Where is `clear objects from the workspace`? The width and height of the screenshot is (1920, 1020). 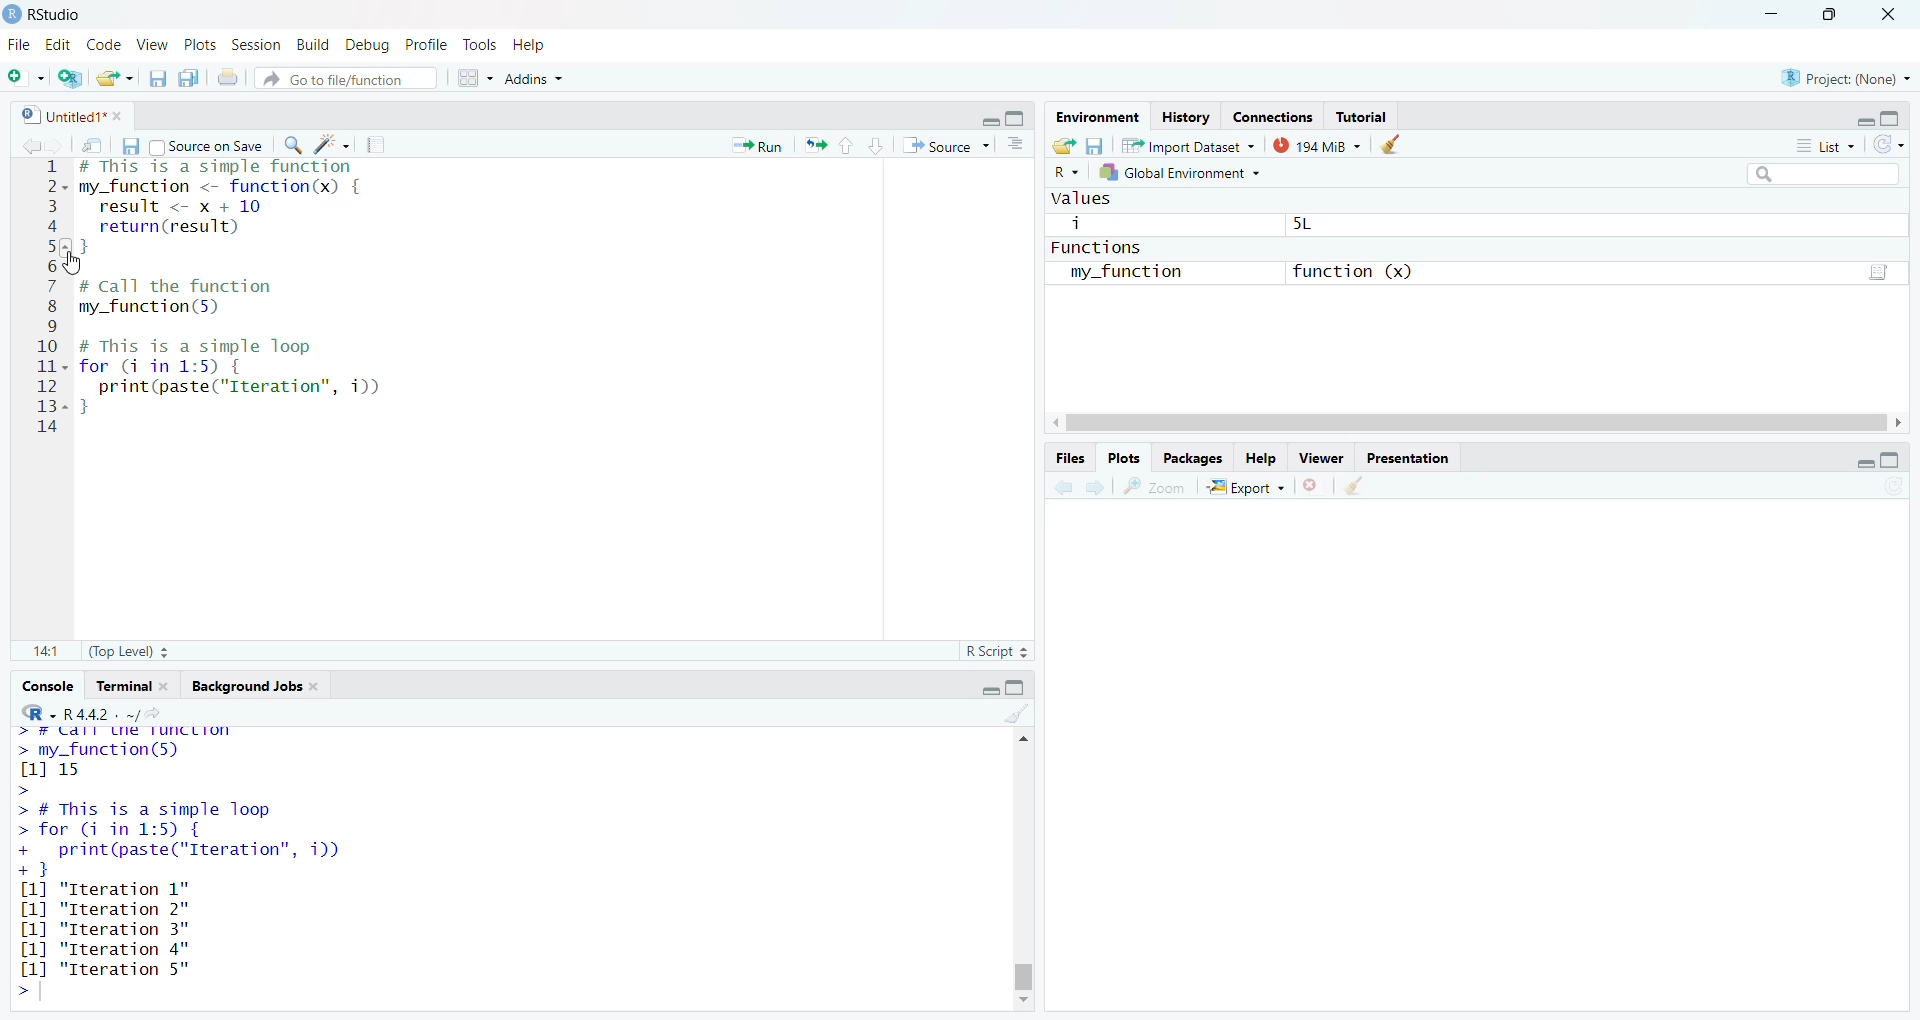
clear objects from the workspace is located at coordinates (1394, 146).